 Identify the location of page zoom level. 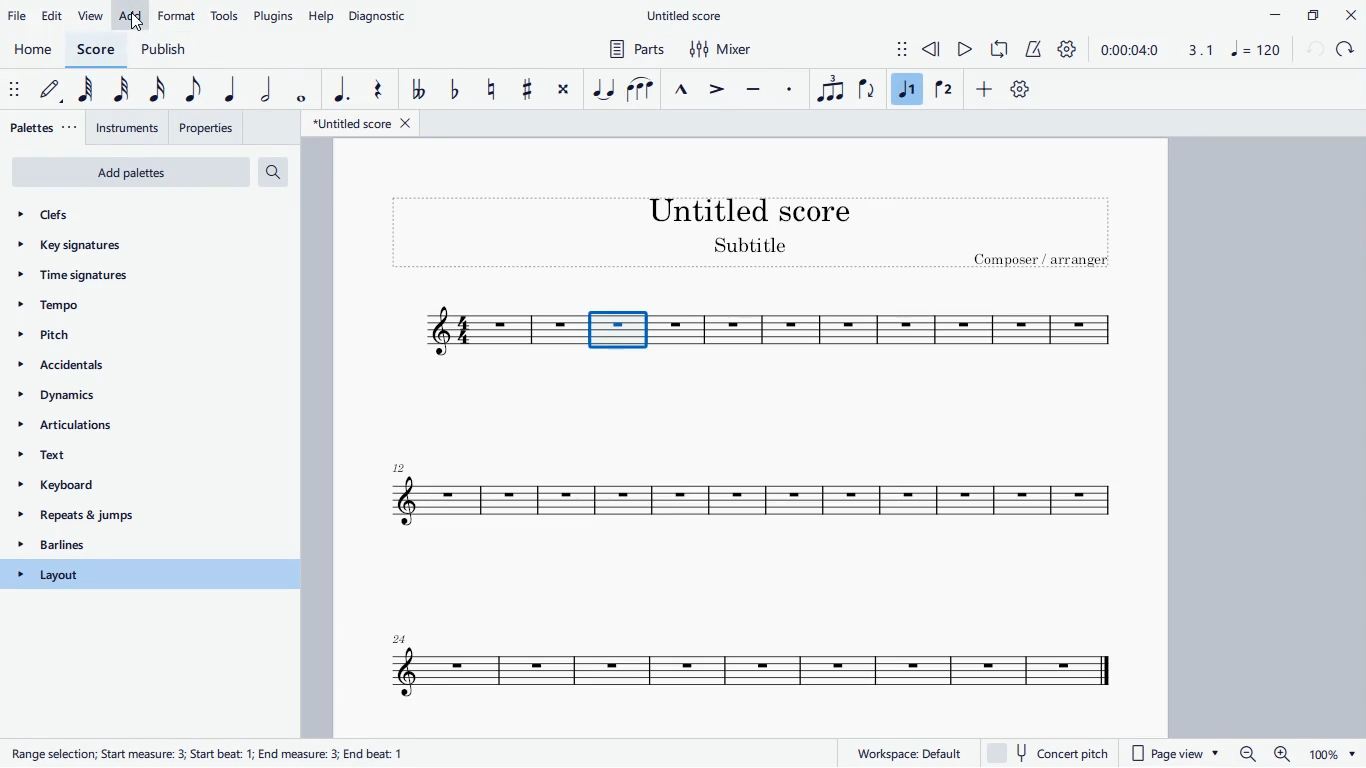
(1332, 755).